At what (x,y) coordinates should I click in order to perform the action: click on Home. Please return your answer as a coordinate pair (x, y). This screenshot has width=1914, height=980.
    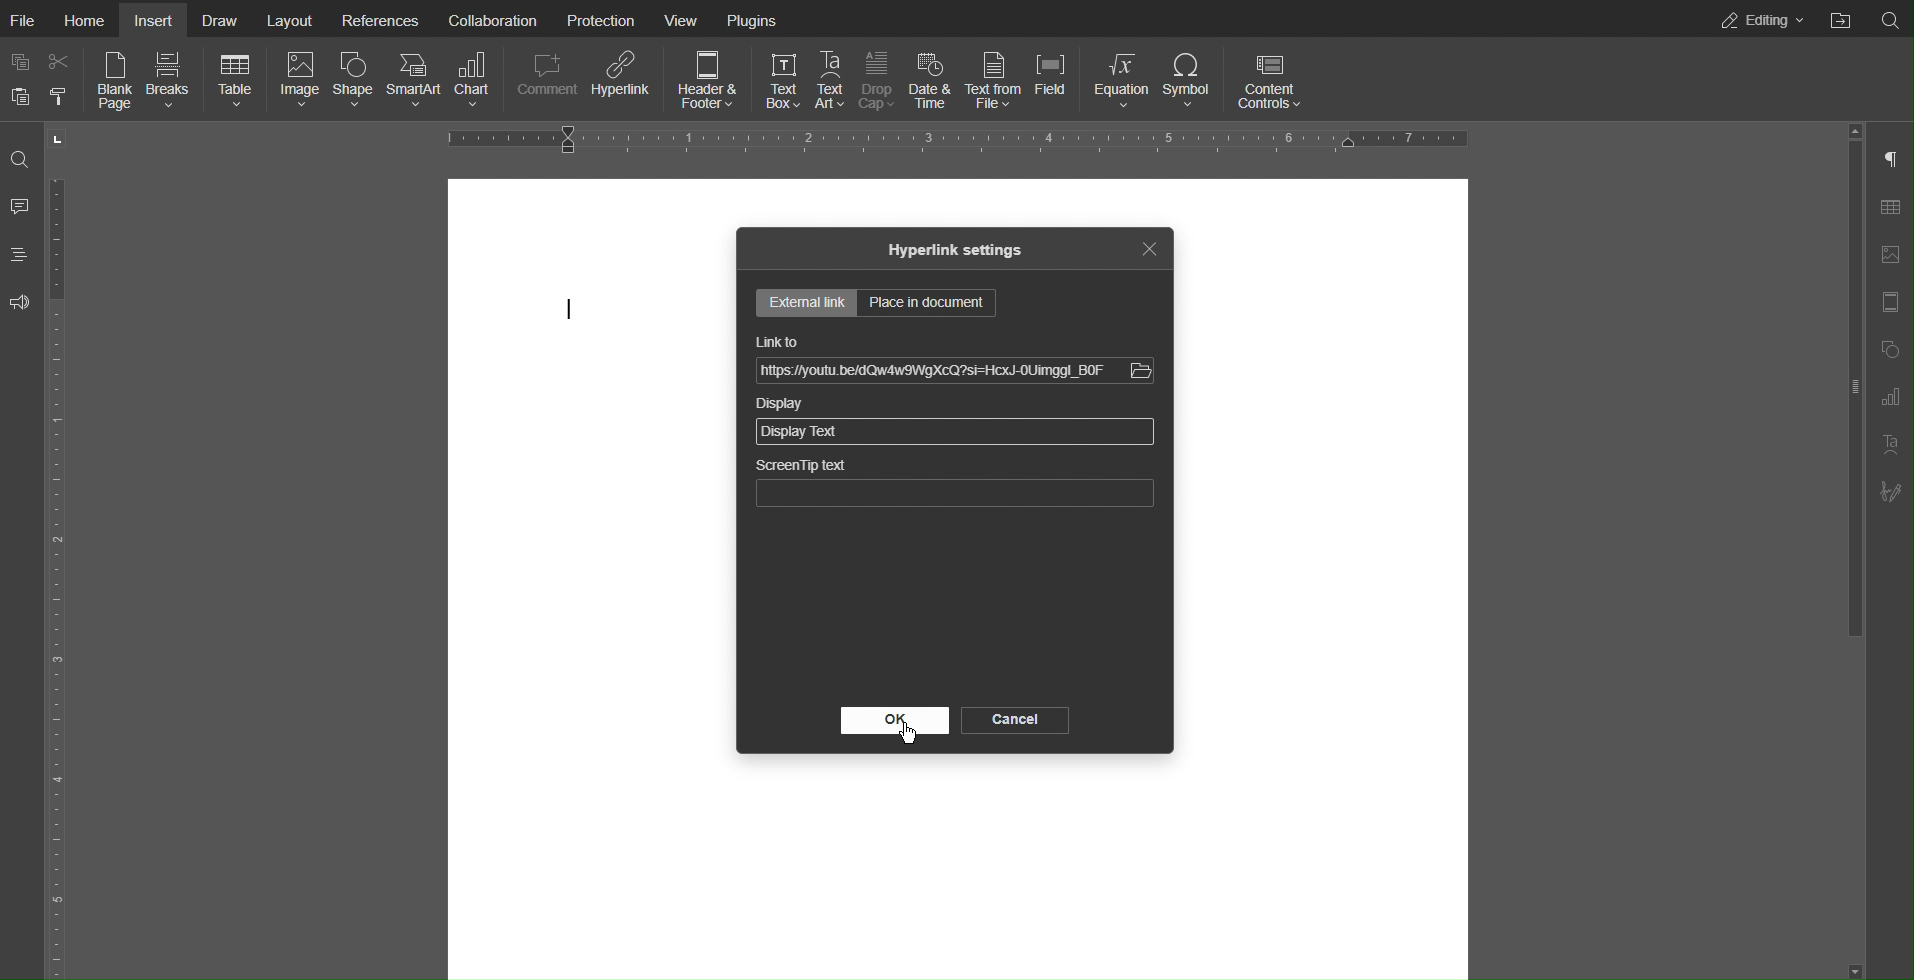
    Looking at the image, I should click on (89, 20).